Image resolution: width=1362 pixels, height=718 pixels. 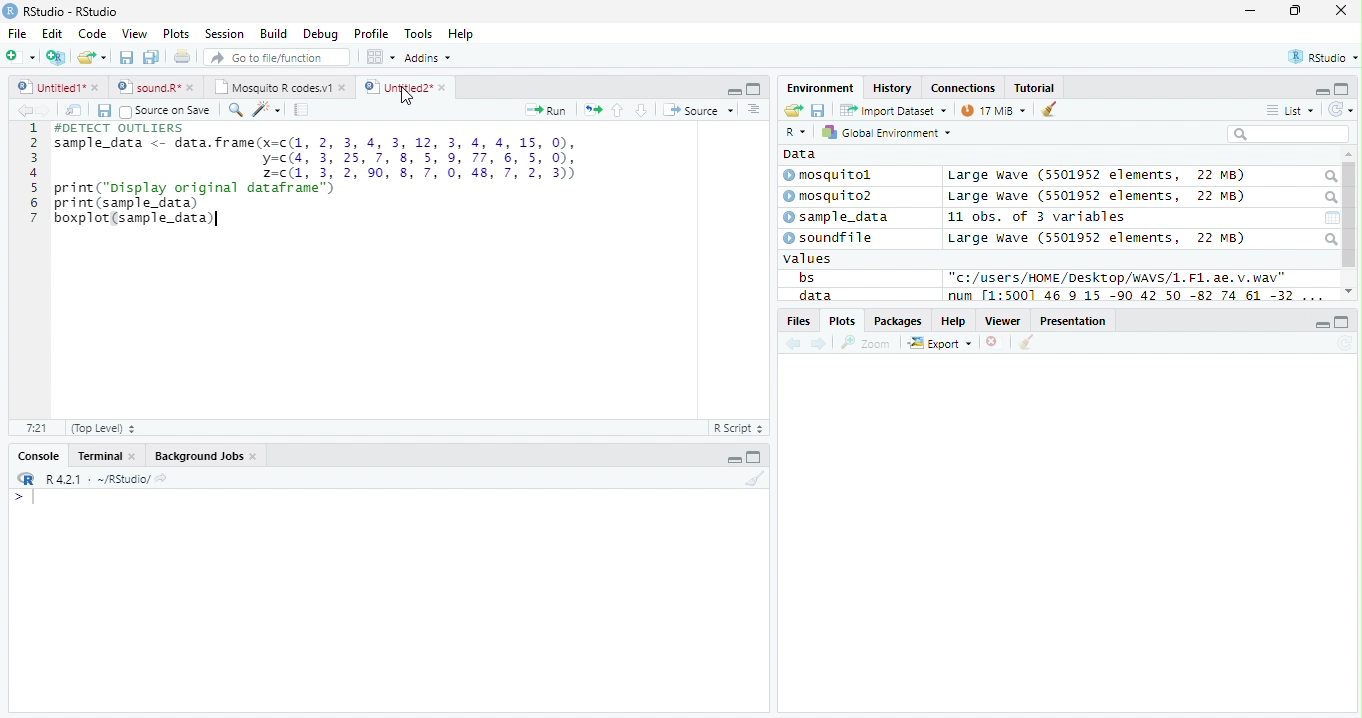 I want to click on Terminal, so click(x=104, y=456).